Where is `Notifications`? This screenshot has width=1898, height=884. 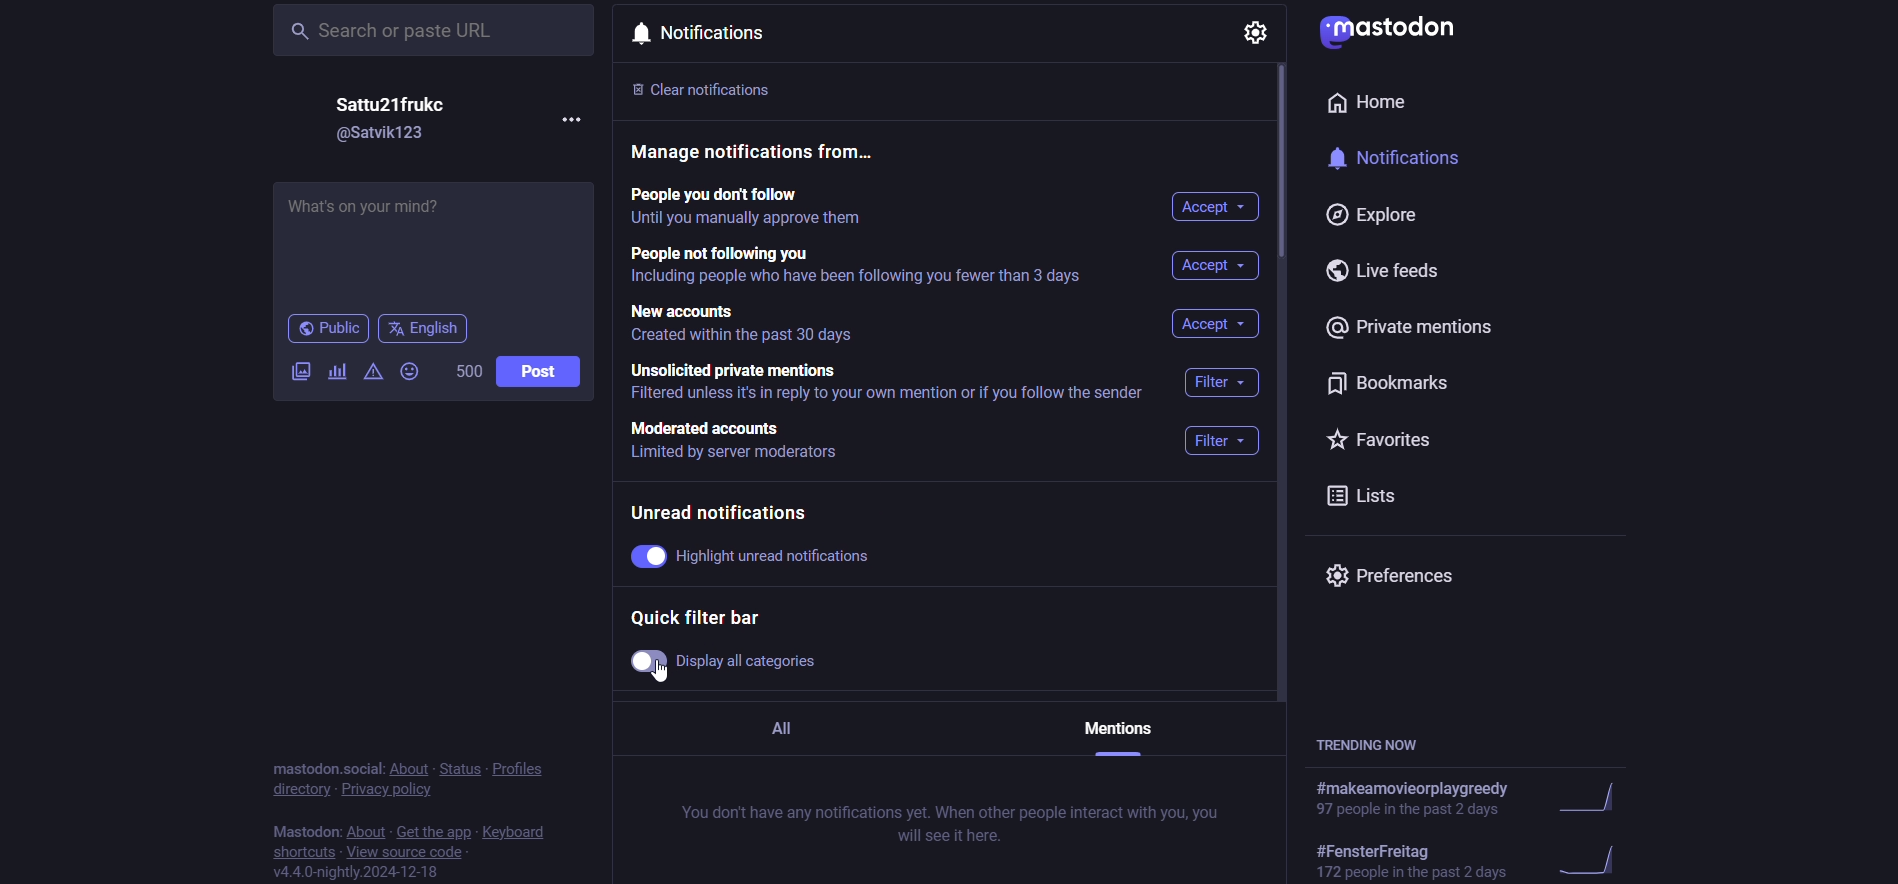 Notifications is located at coordinates (1388, 156).